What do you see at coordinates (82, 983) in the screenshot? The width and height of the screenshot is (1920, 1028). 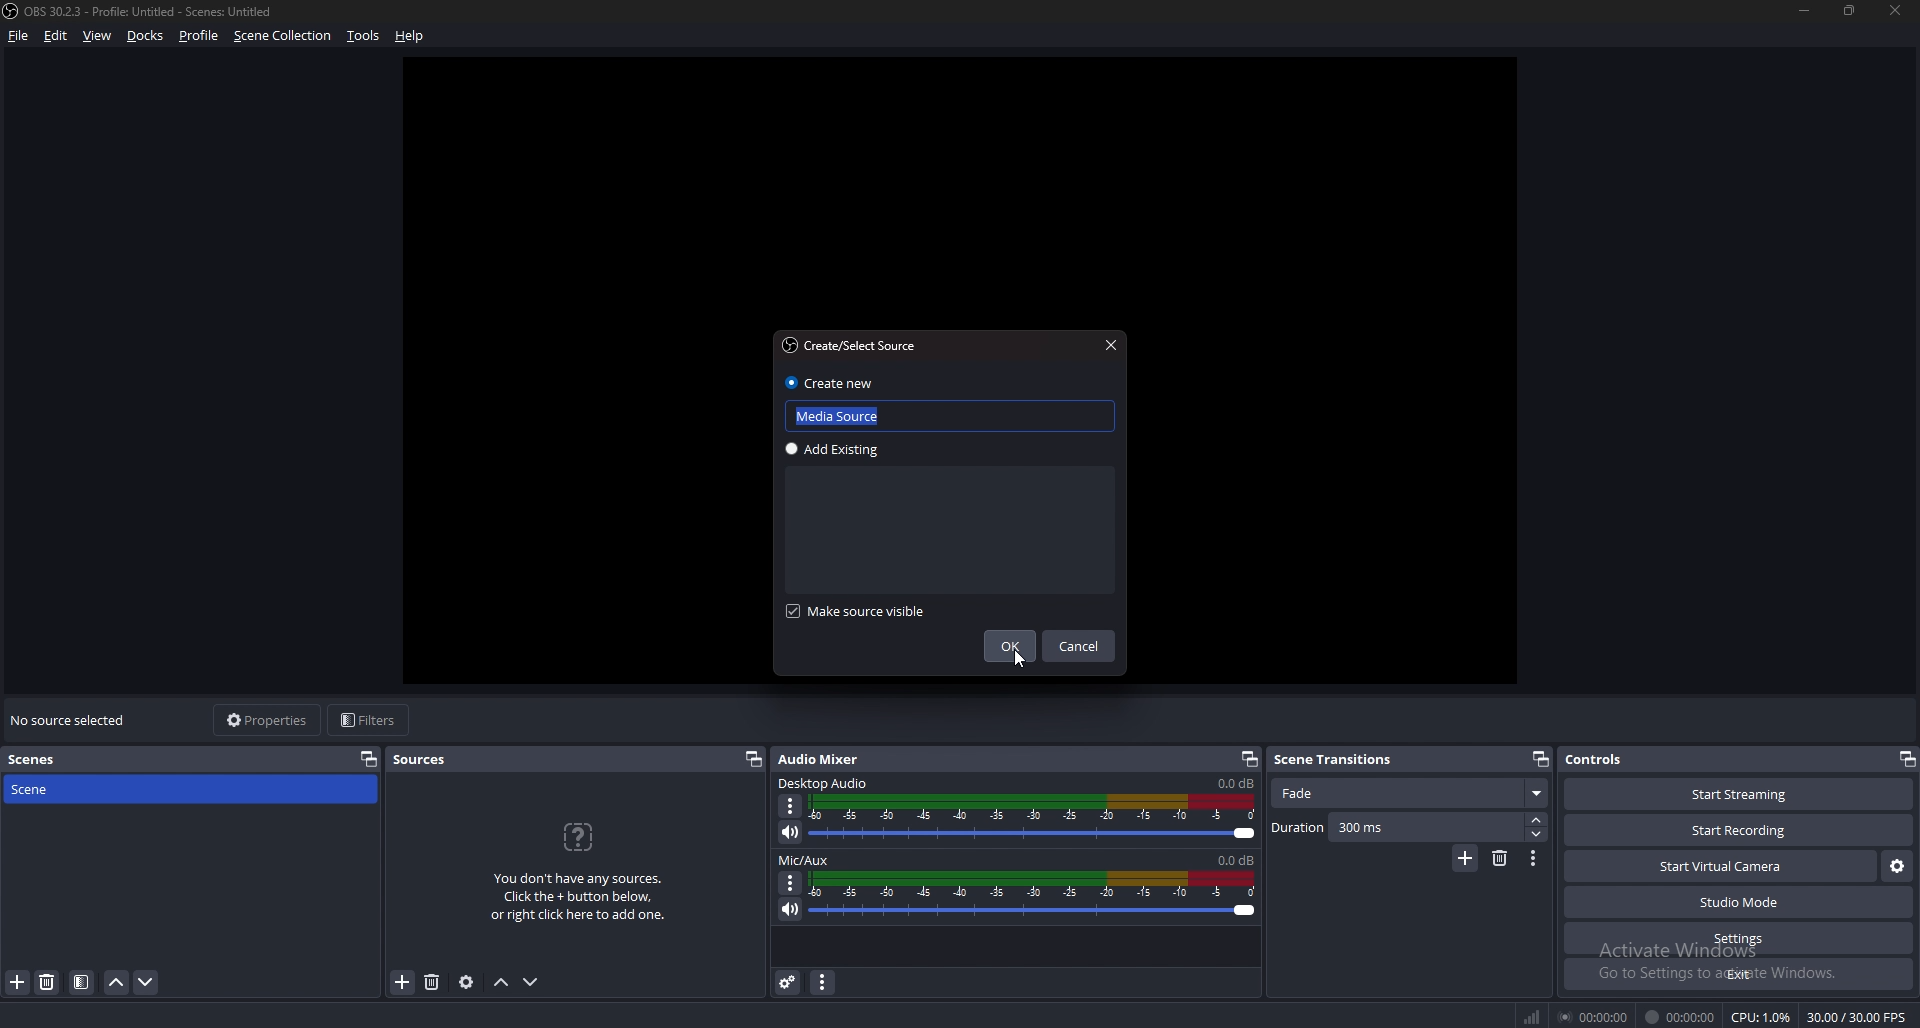 I see `Filter` at bounding box center [82, 983].